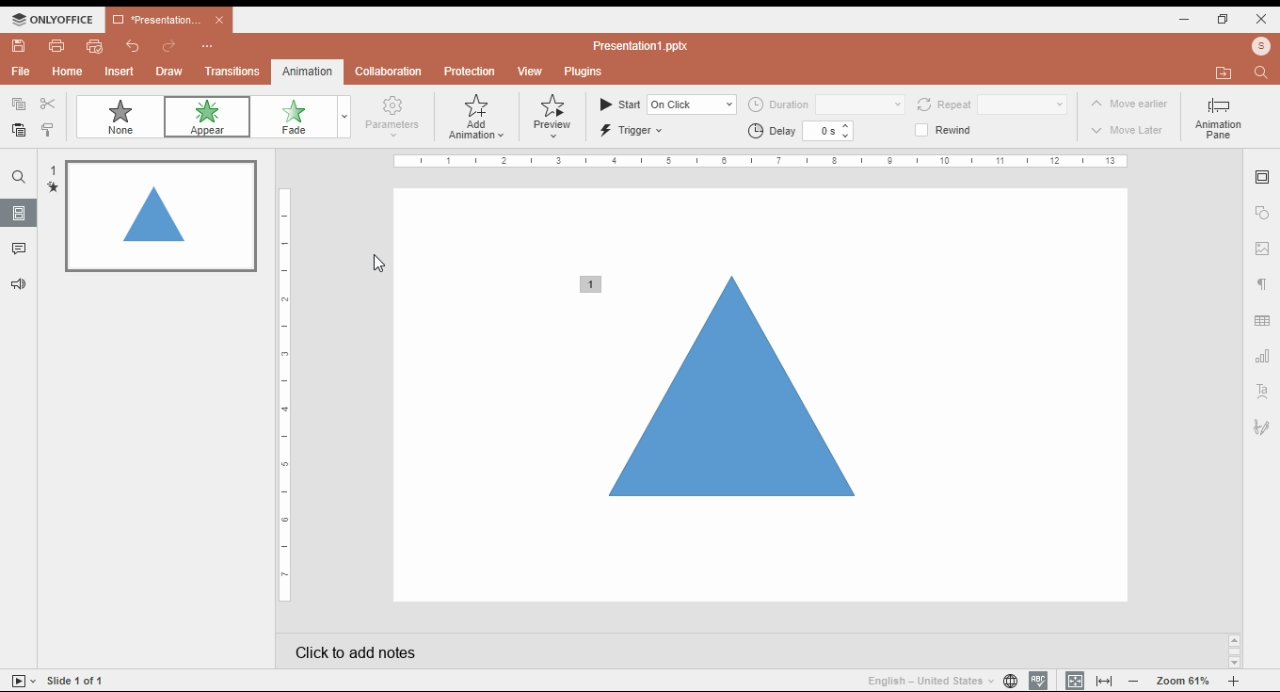 Image resolution: width=1280 pixels, height=692 pixels. What do you see at coordinates (307, 72) in the screenshot?
I see `animations` at bounding box center [307, 72].